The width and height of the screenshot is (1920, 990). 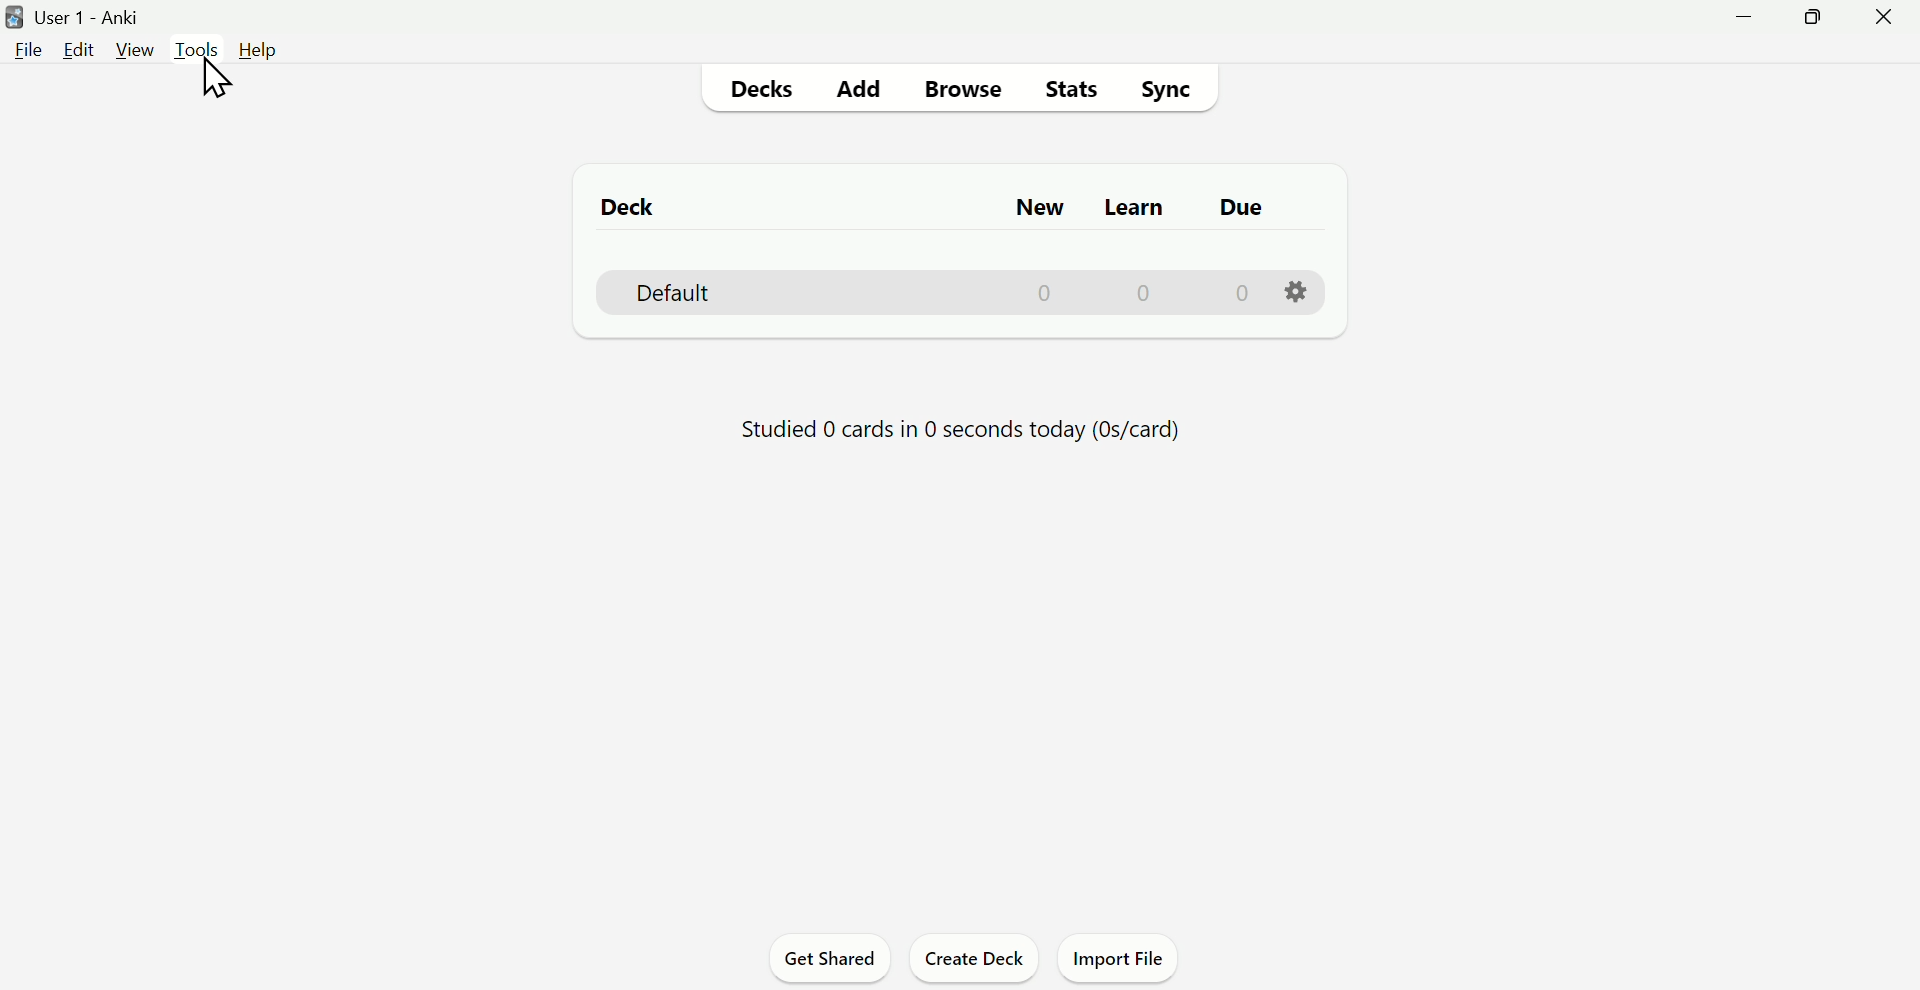 What do you see at coordinates (1135, 206) in the screenshot?
I see `Learn` at bounding box center [1135, 206].